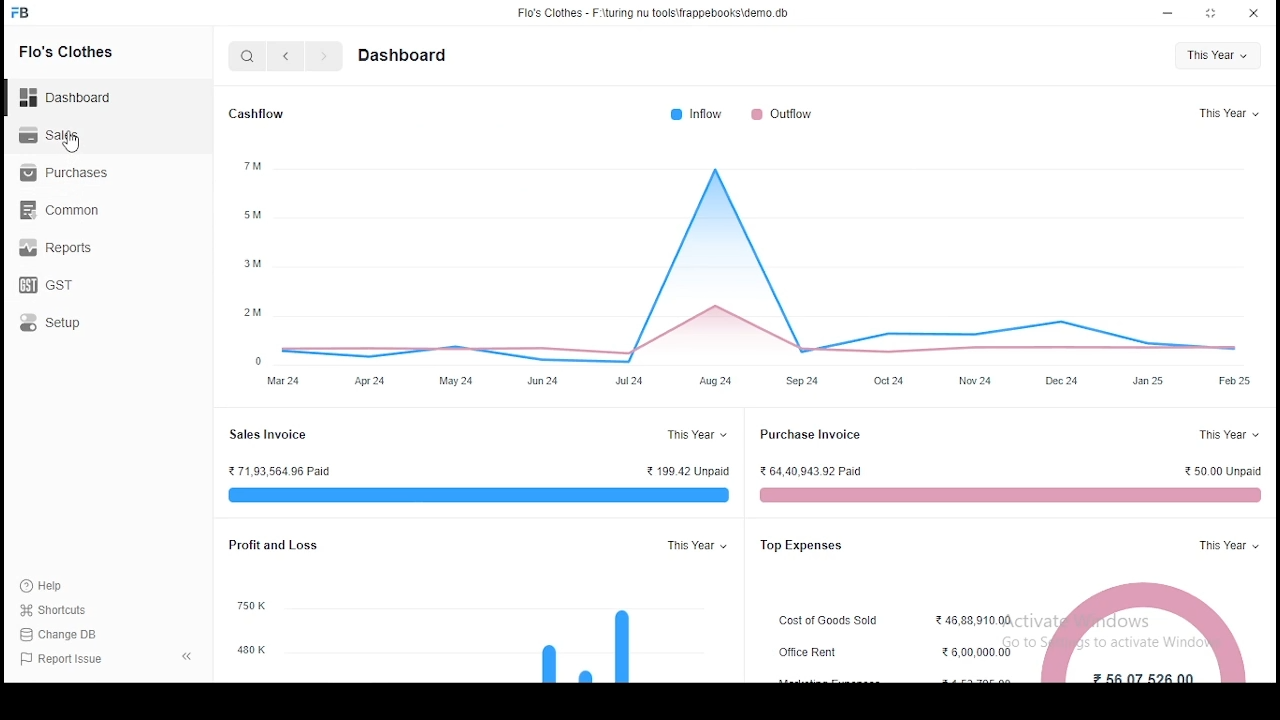 The height and width of the screenshot is (720, 1280). I want to click on Graph, so click(771, 266).